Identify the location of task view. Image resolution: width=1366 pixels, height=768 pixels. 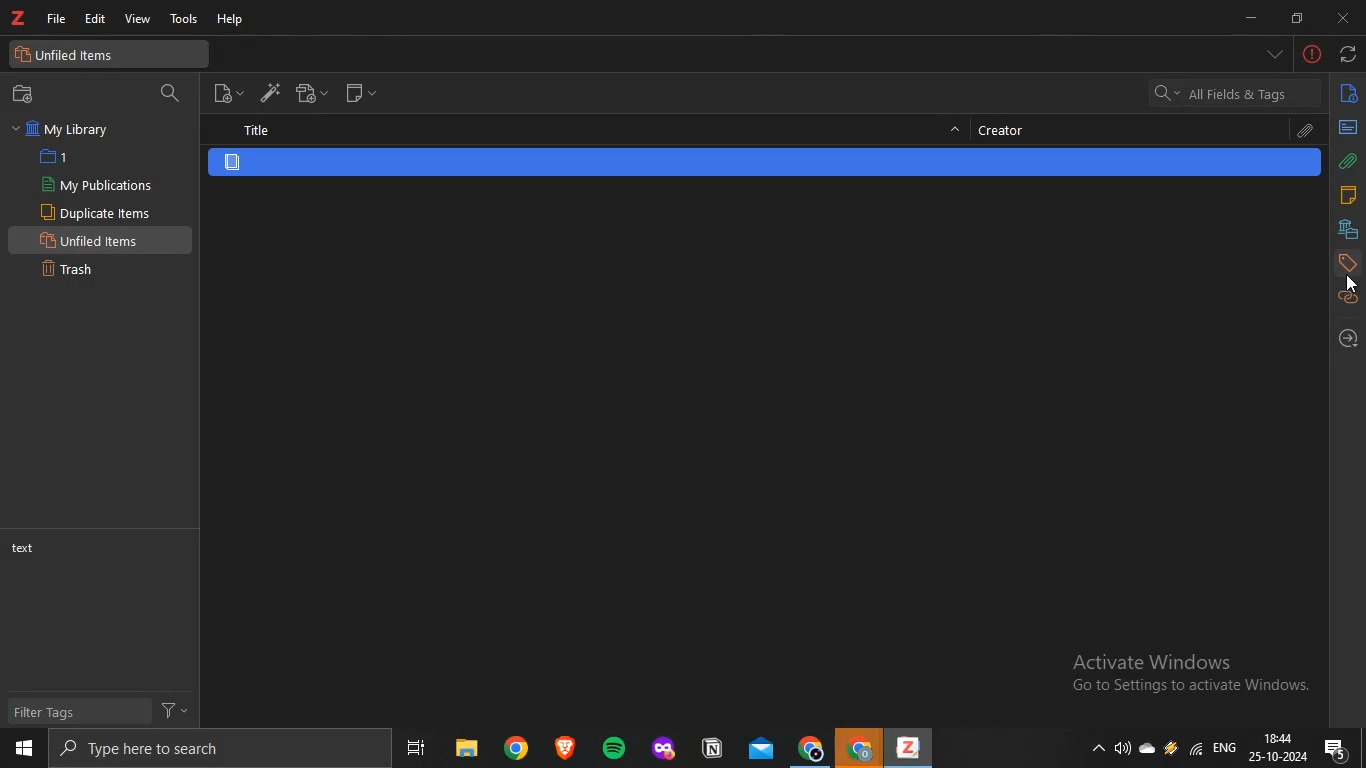
(414, 748).